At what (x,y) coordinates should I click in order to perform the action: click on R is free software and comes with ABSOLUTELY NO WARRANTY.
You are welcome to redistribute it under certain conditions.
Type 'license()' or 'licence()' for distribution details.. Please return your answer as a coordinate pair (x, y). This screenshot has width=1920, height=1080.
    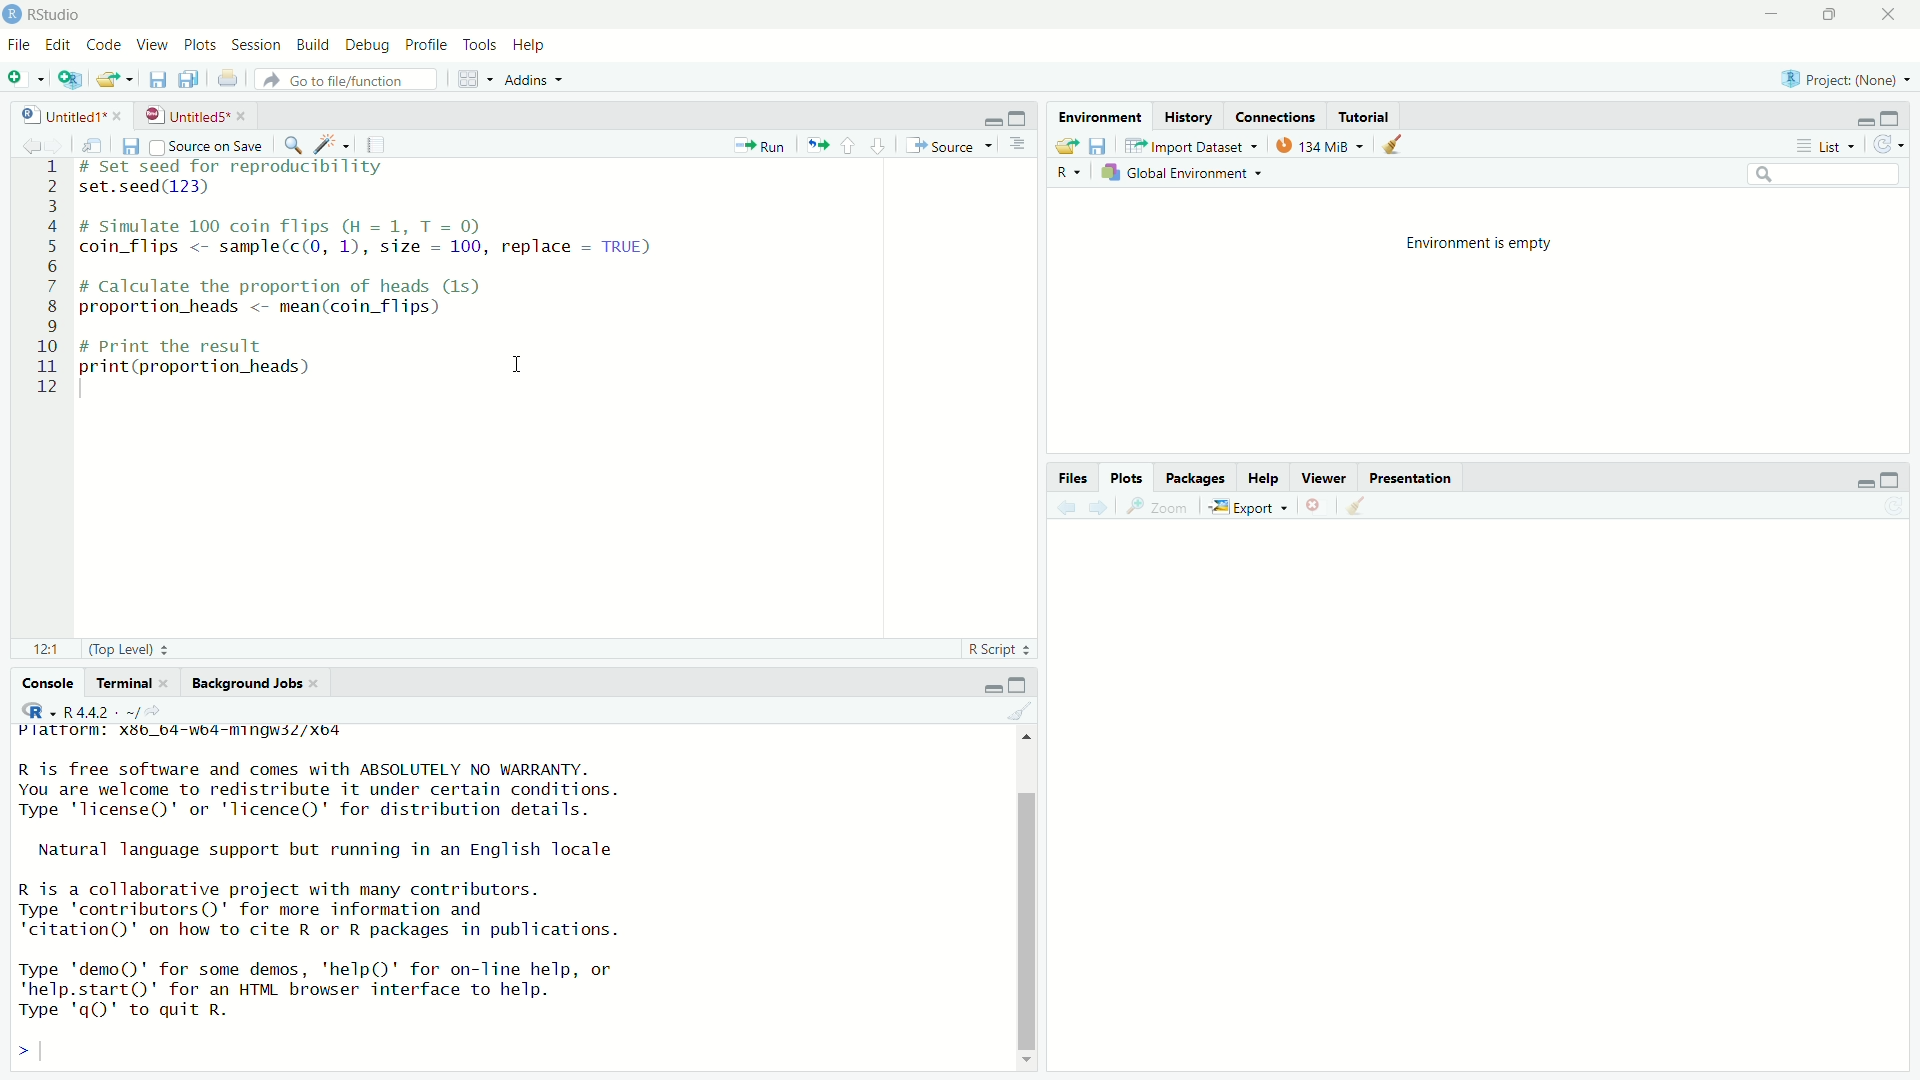
    Looking at the image, I should click on (413, 791).